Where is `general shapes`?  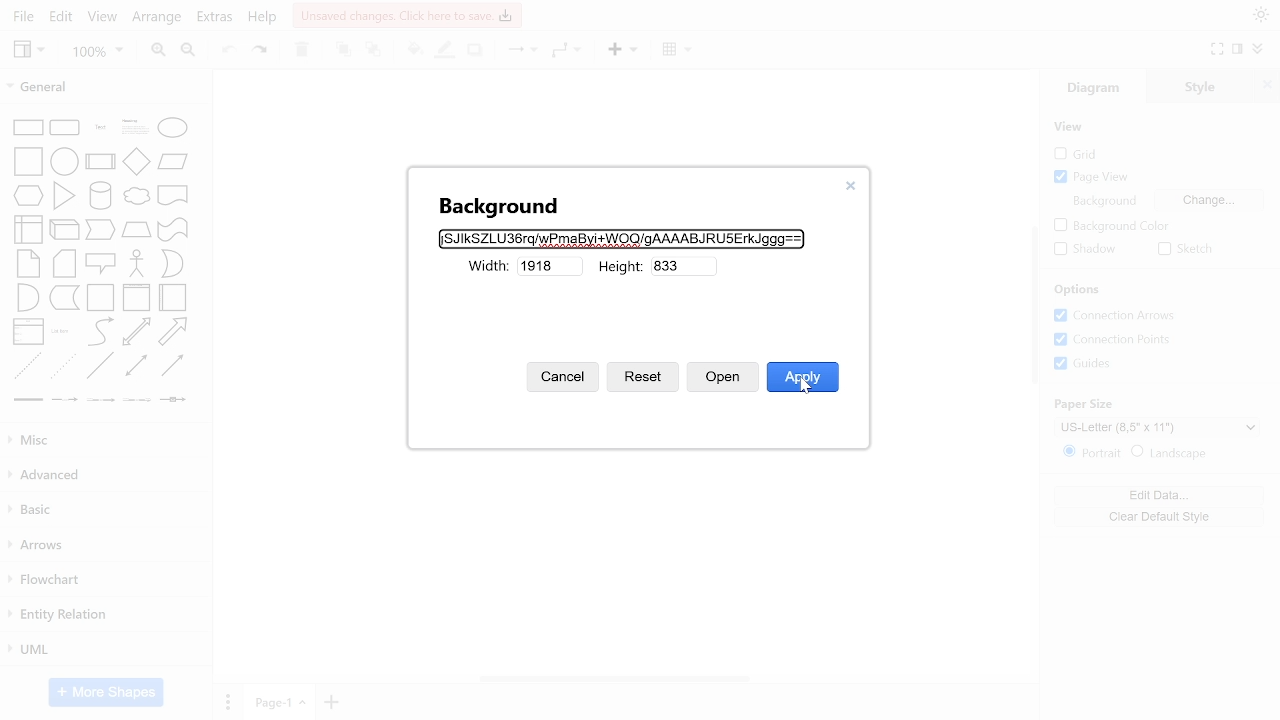 general shapes is located at coordinates (137, 296).